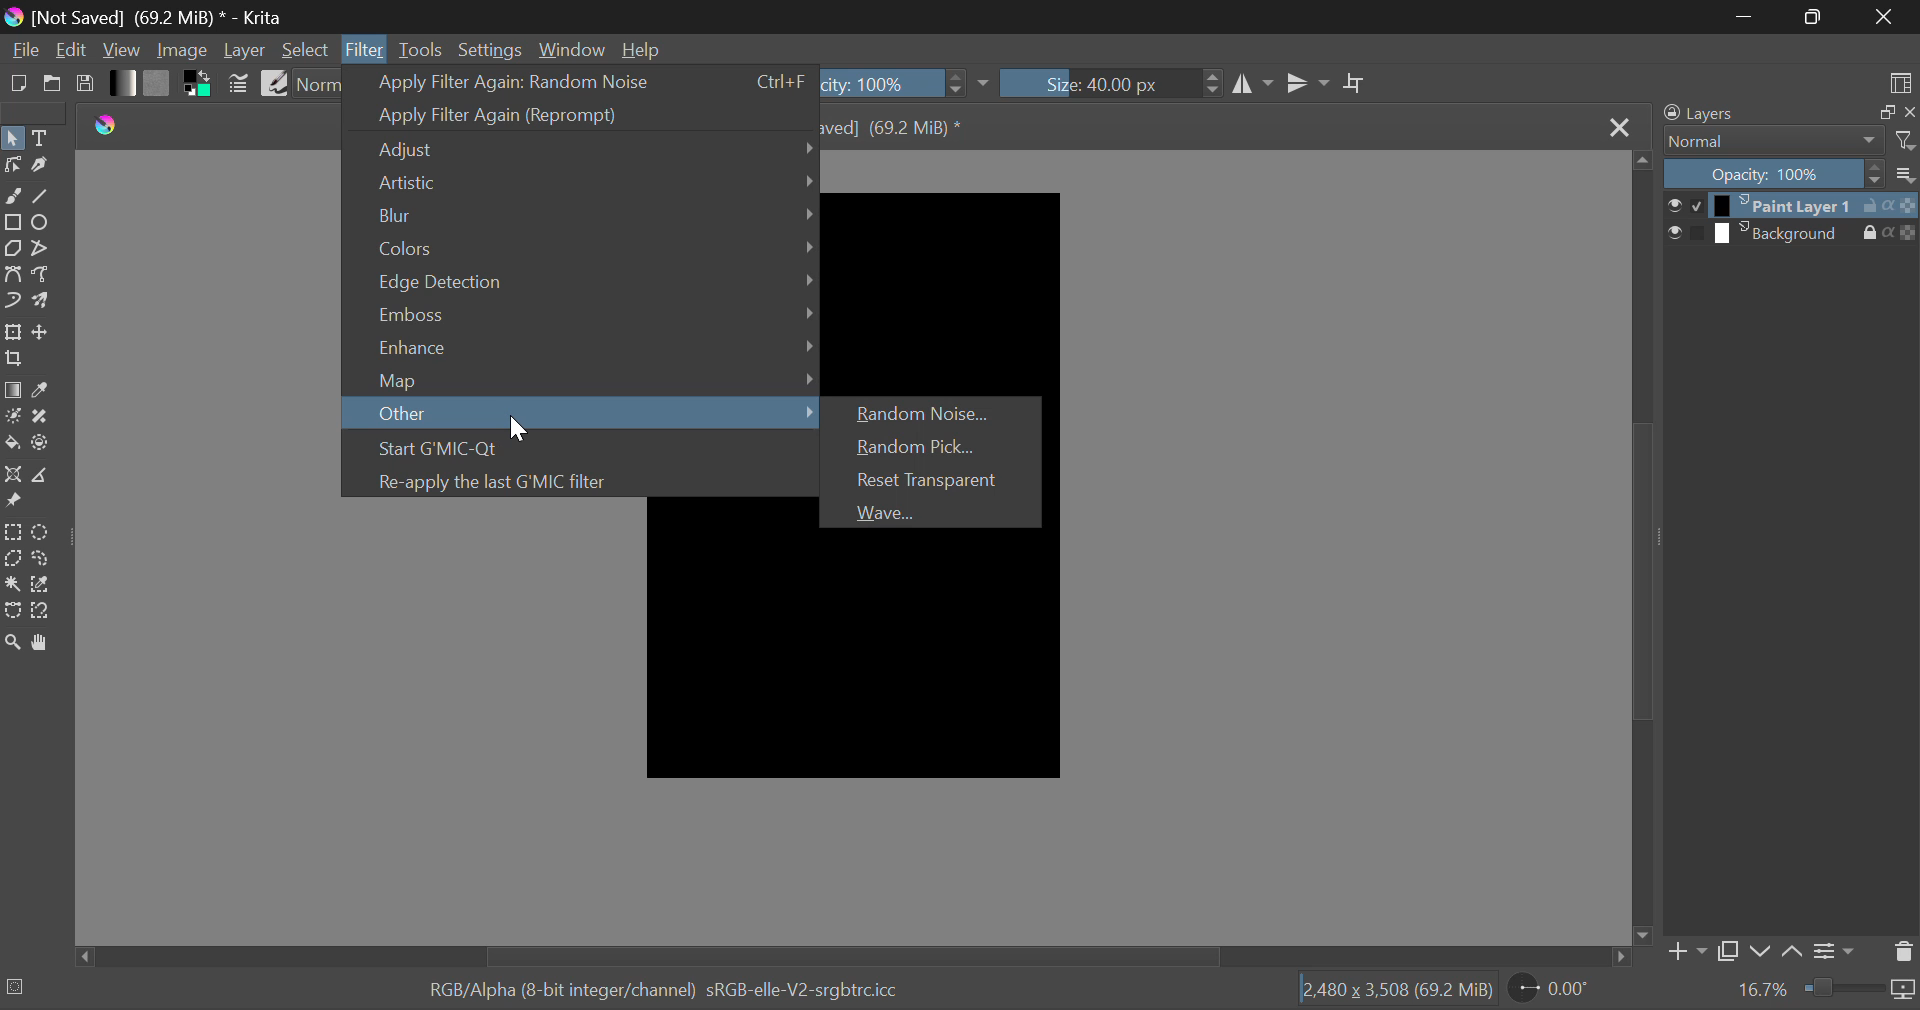 This screenshot has width=1920, height=1010. I want to click on Tools, so click(422, 48).